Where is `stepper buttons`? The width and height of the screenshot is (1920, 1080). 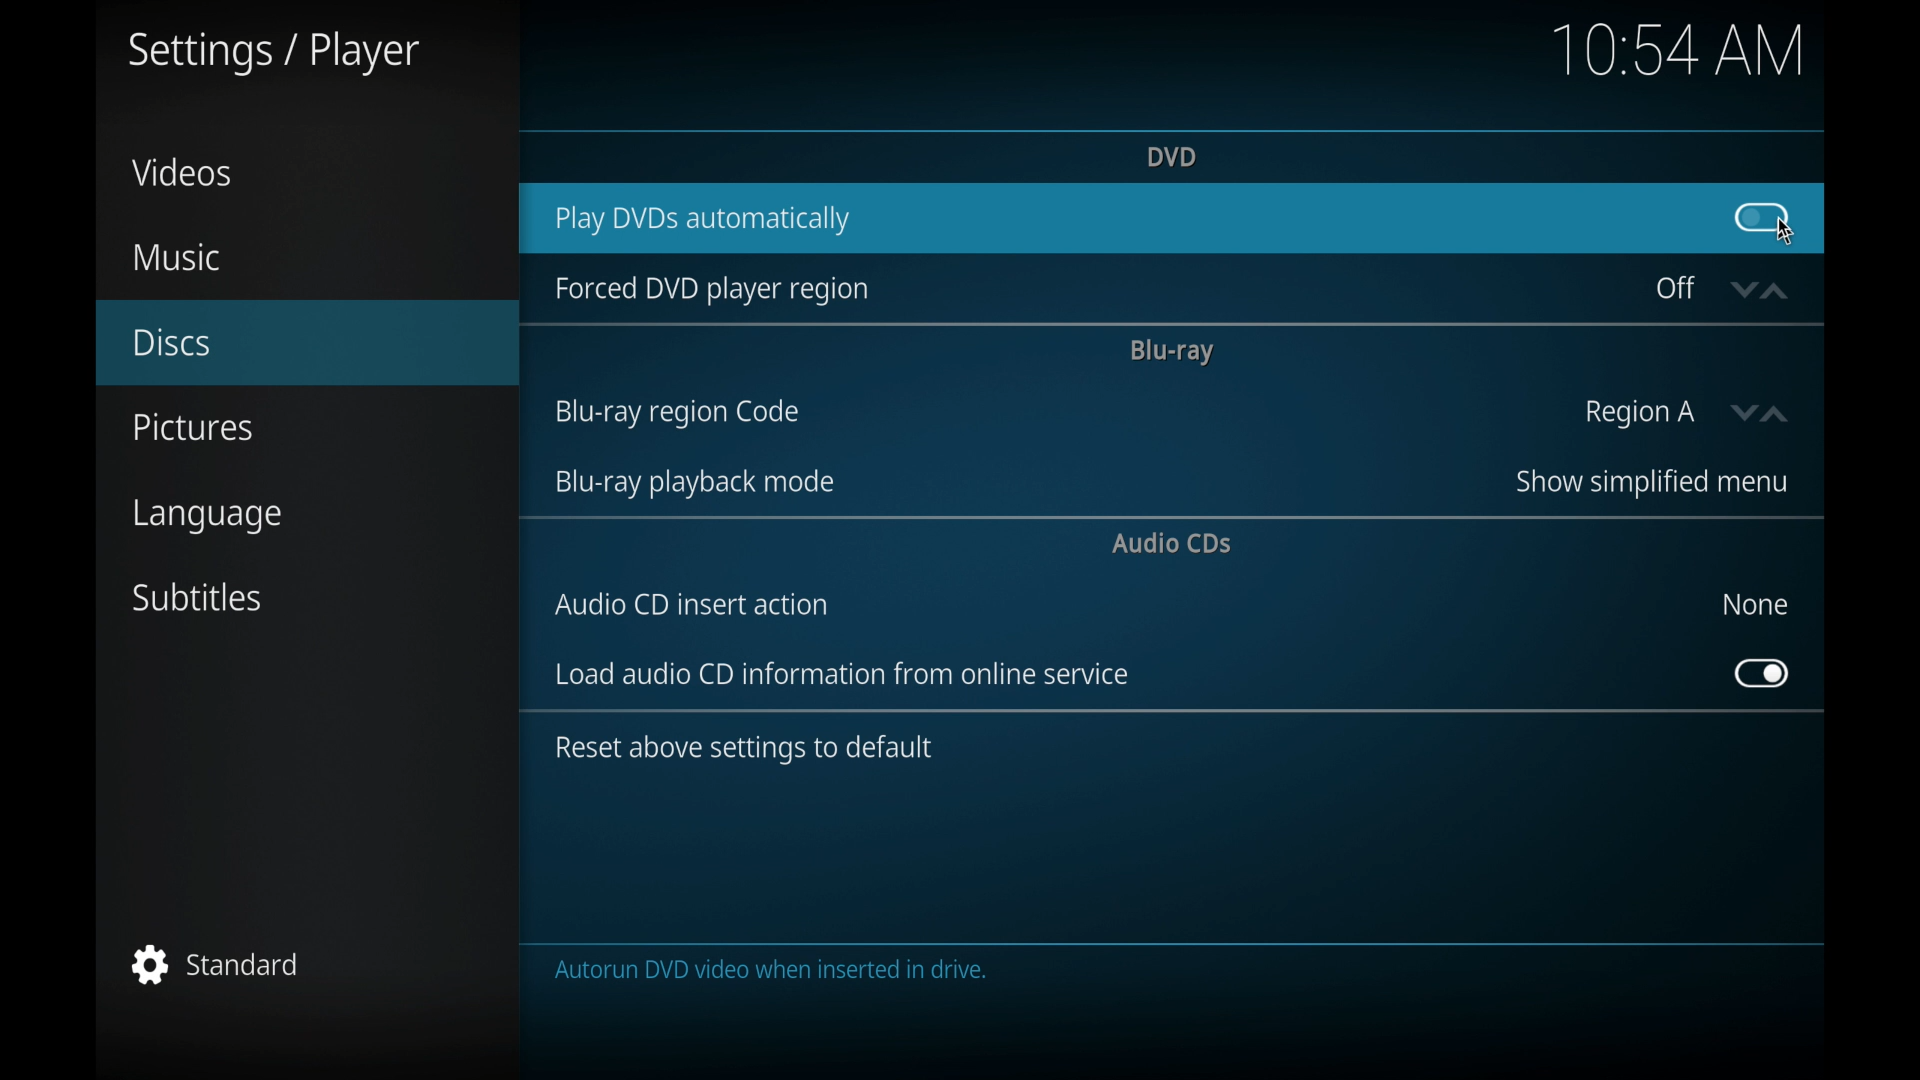
stepper buttons is located at coordinates (1758, 291).